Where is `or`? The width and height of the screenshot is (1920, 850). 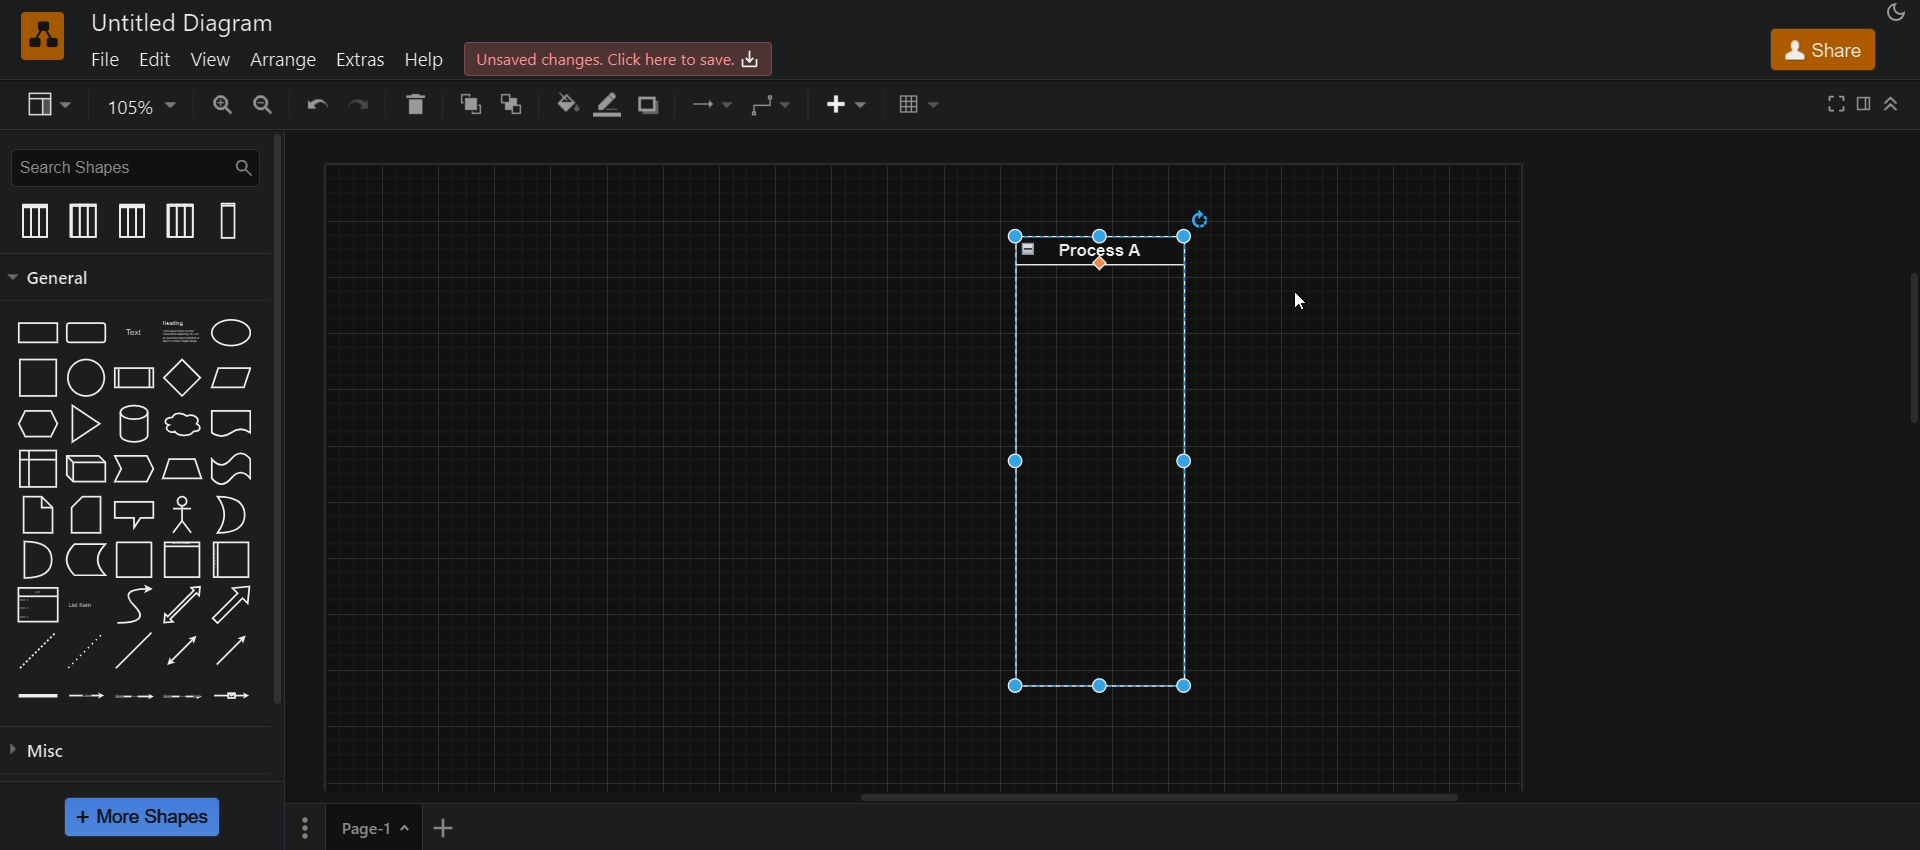
or is located at coordinates (232, 516).